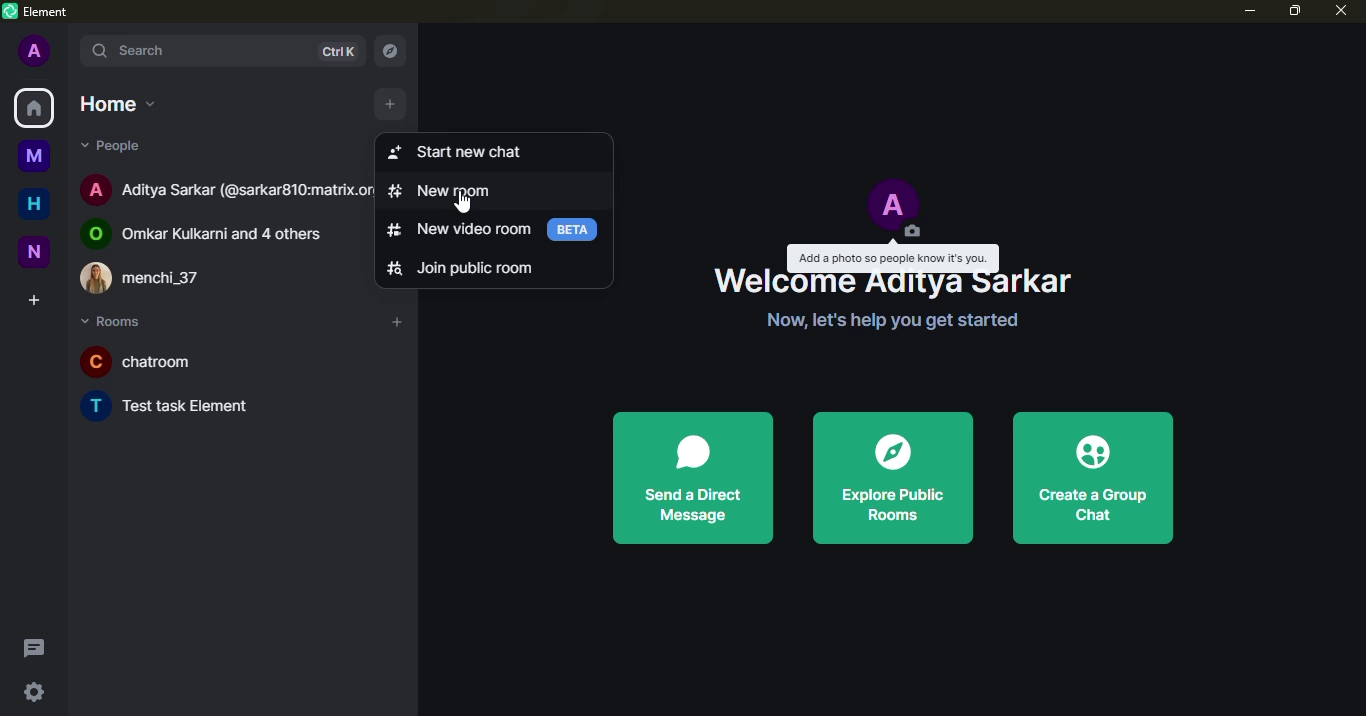 This screenshot has width=1366, height=716. I want to click on Aditya Sarkar (@sarkar810:matrix.org), so click(226, 191).